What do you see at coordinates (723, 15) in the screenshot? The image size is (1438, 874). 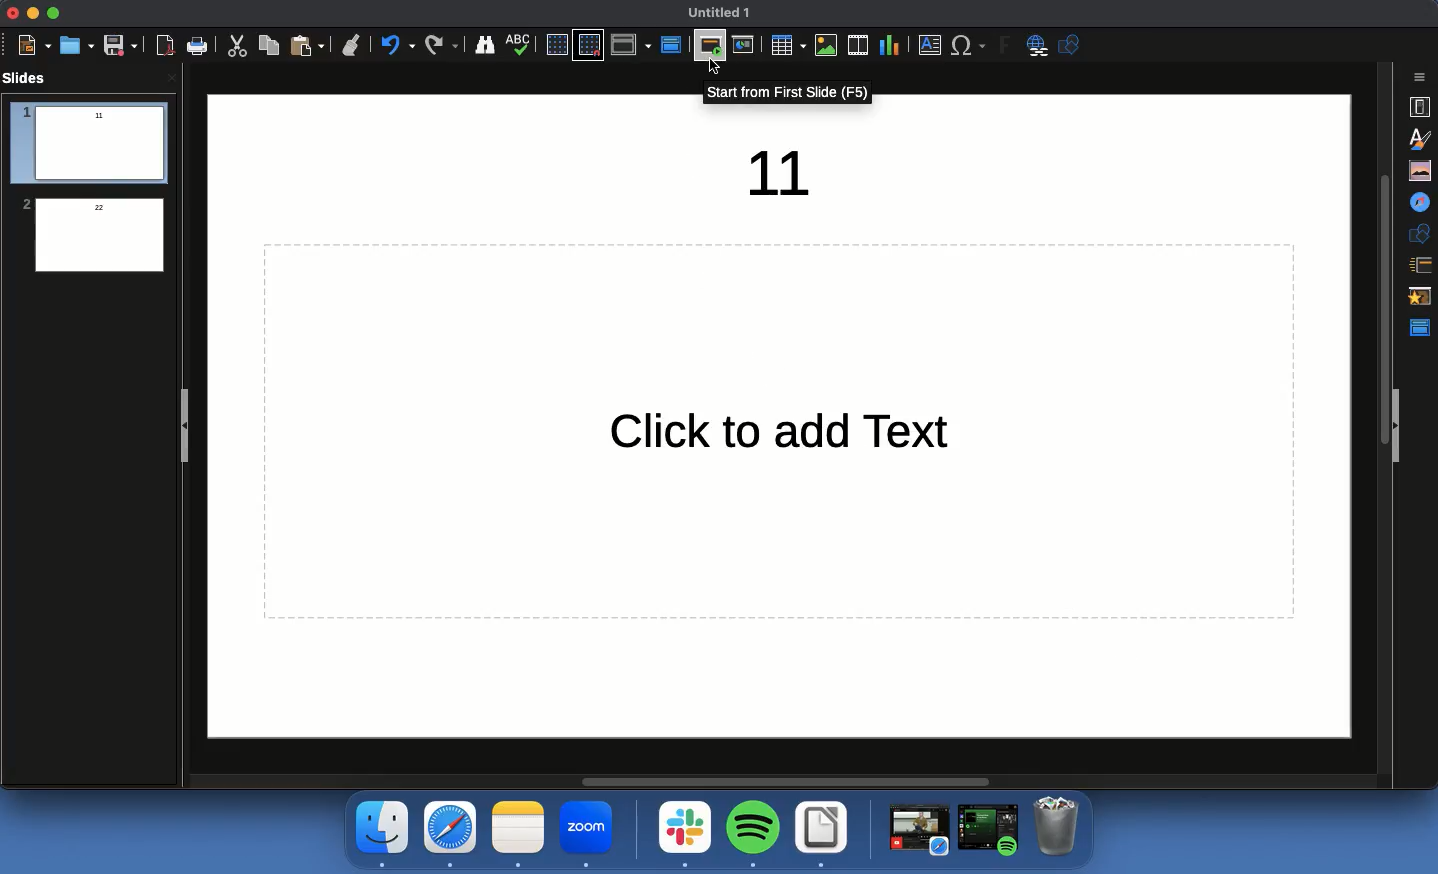 I see `Untitled` at bounding box center [723, 15].